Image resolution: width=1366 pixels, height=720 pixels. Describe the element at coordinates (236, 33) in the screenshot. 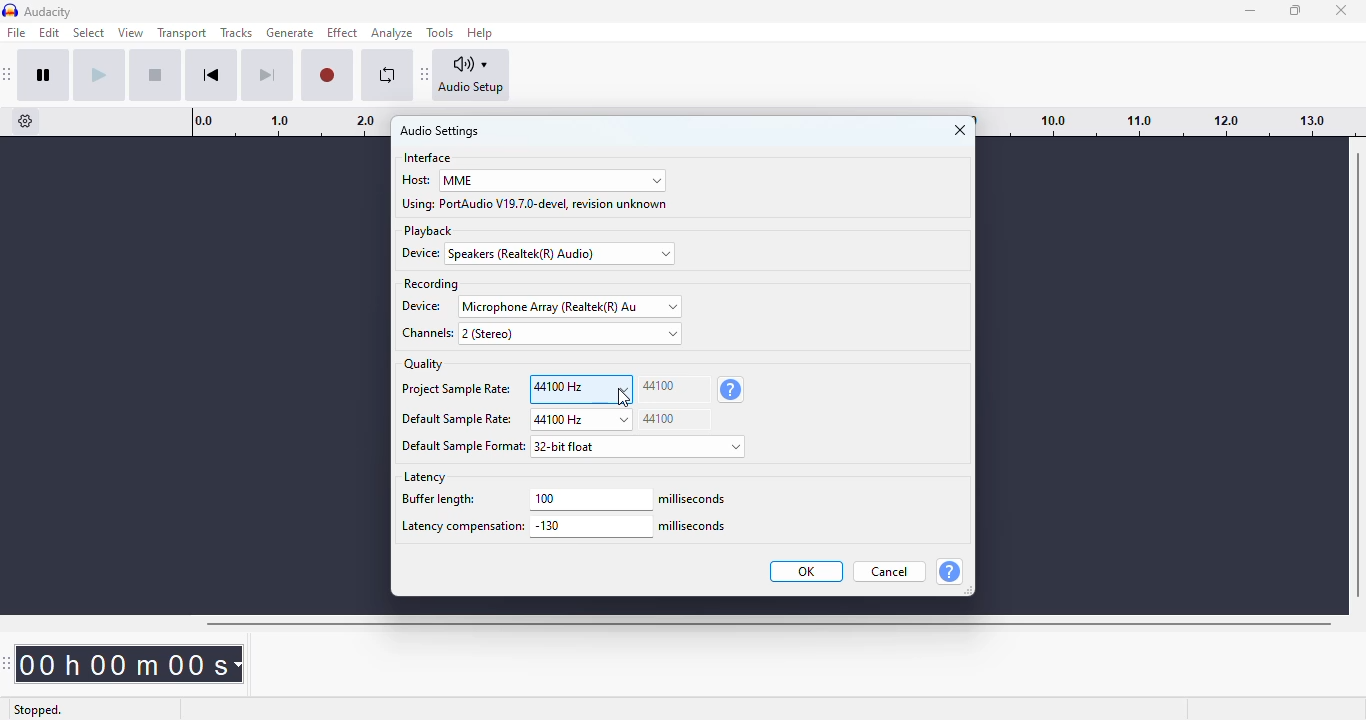

I see `tracks` at that location.